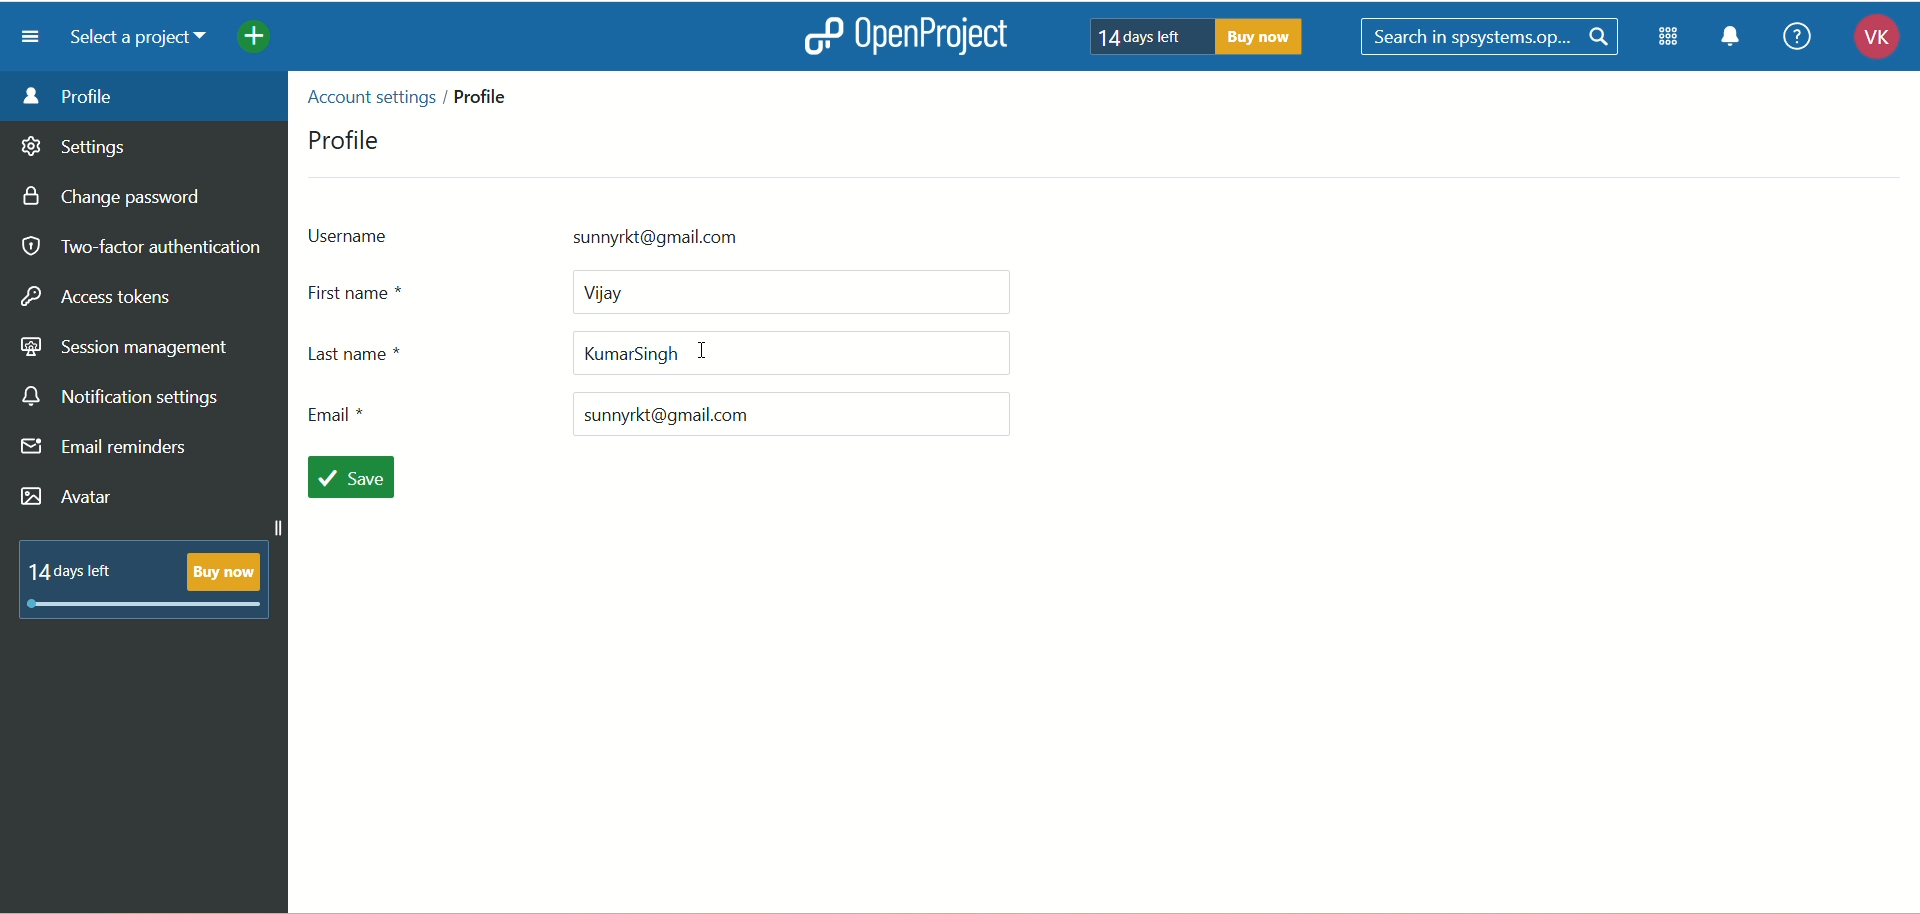 Image resolution: width=1920 pixels, height=914 pixels. I want to click on notification settings, so click(123, 398).